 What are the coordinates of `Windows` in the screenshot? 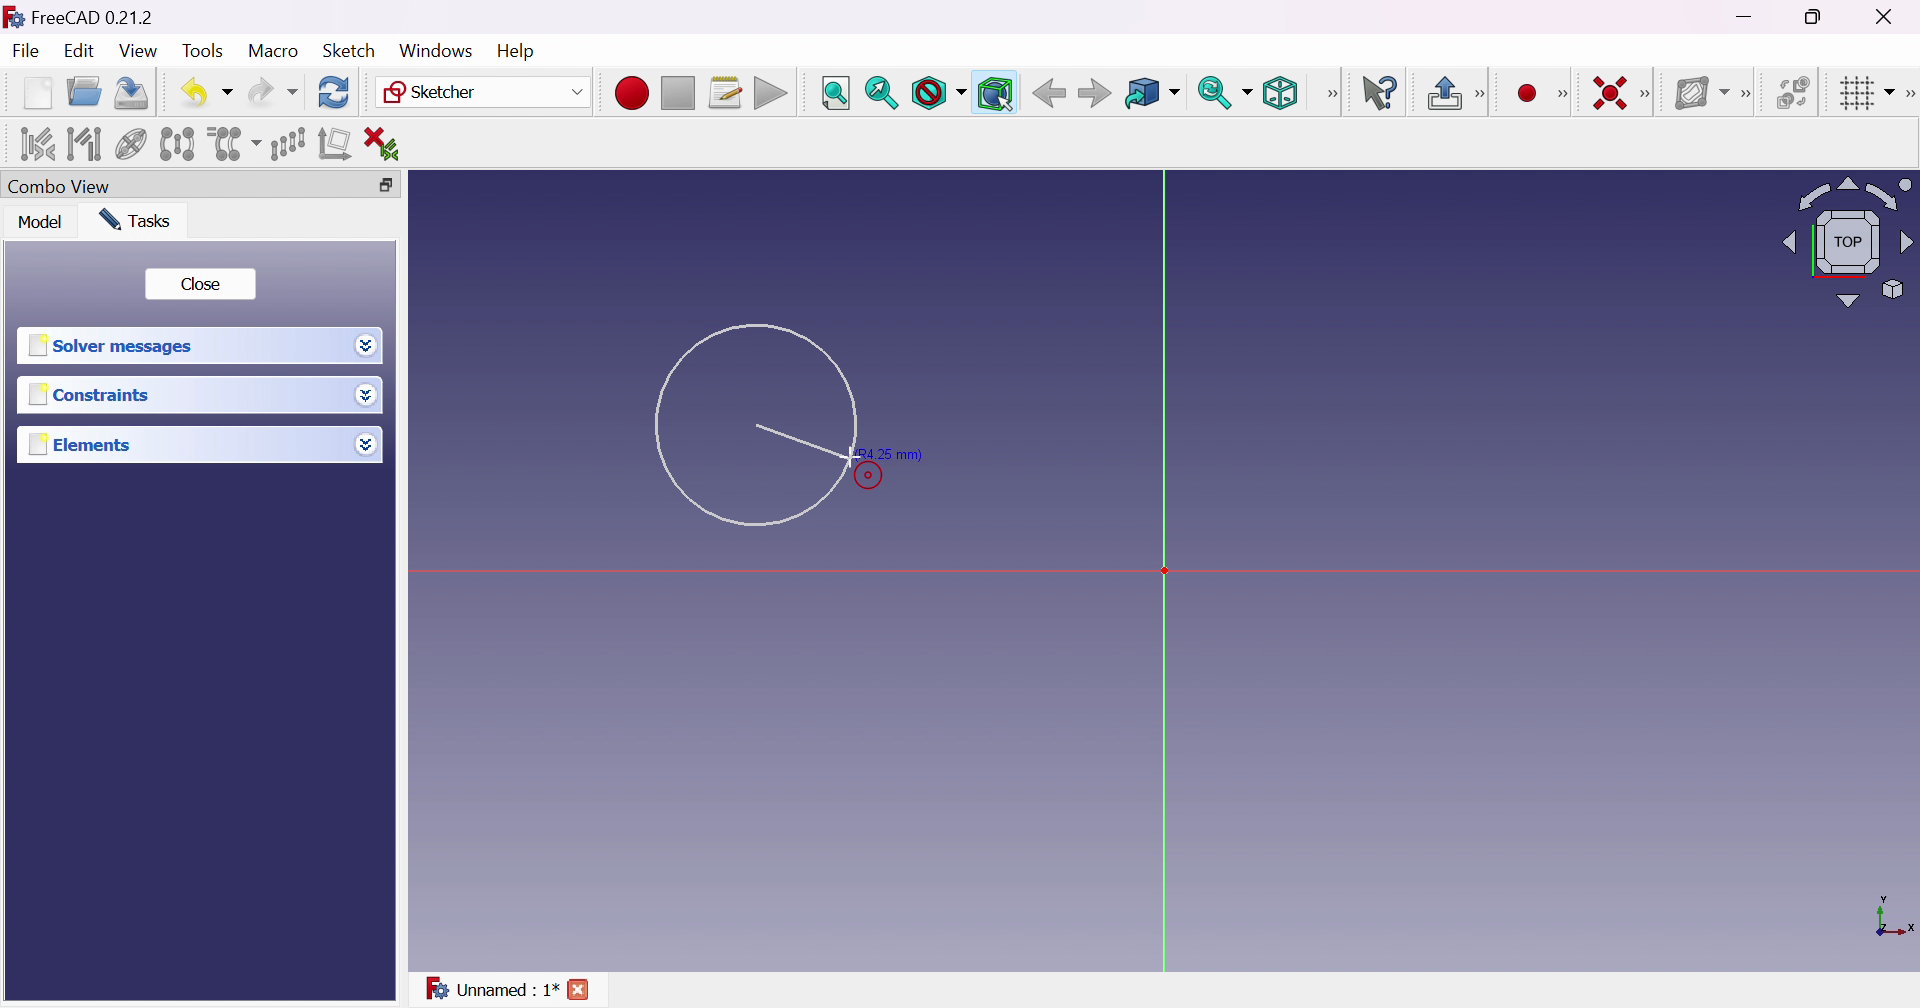 It's located at (436, 50).